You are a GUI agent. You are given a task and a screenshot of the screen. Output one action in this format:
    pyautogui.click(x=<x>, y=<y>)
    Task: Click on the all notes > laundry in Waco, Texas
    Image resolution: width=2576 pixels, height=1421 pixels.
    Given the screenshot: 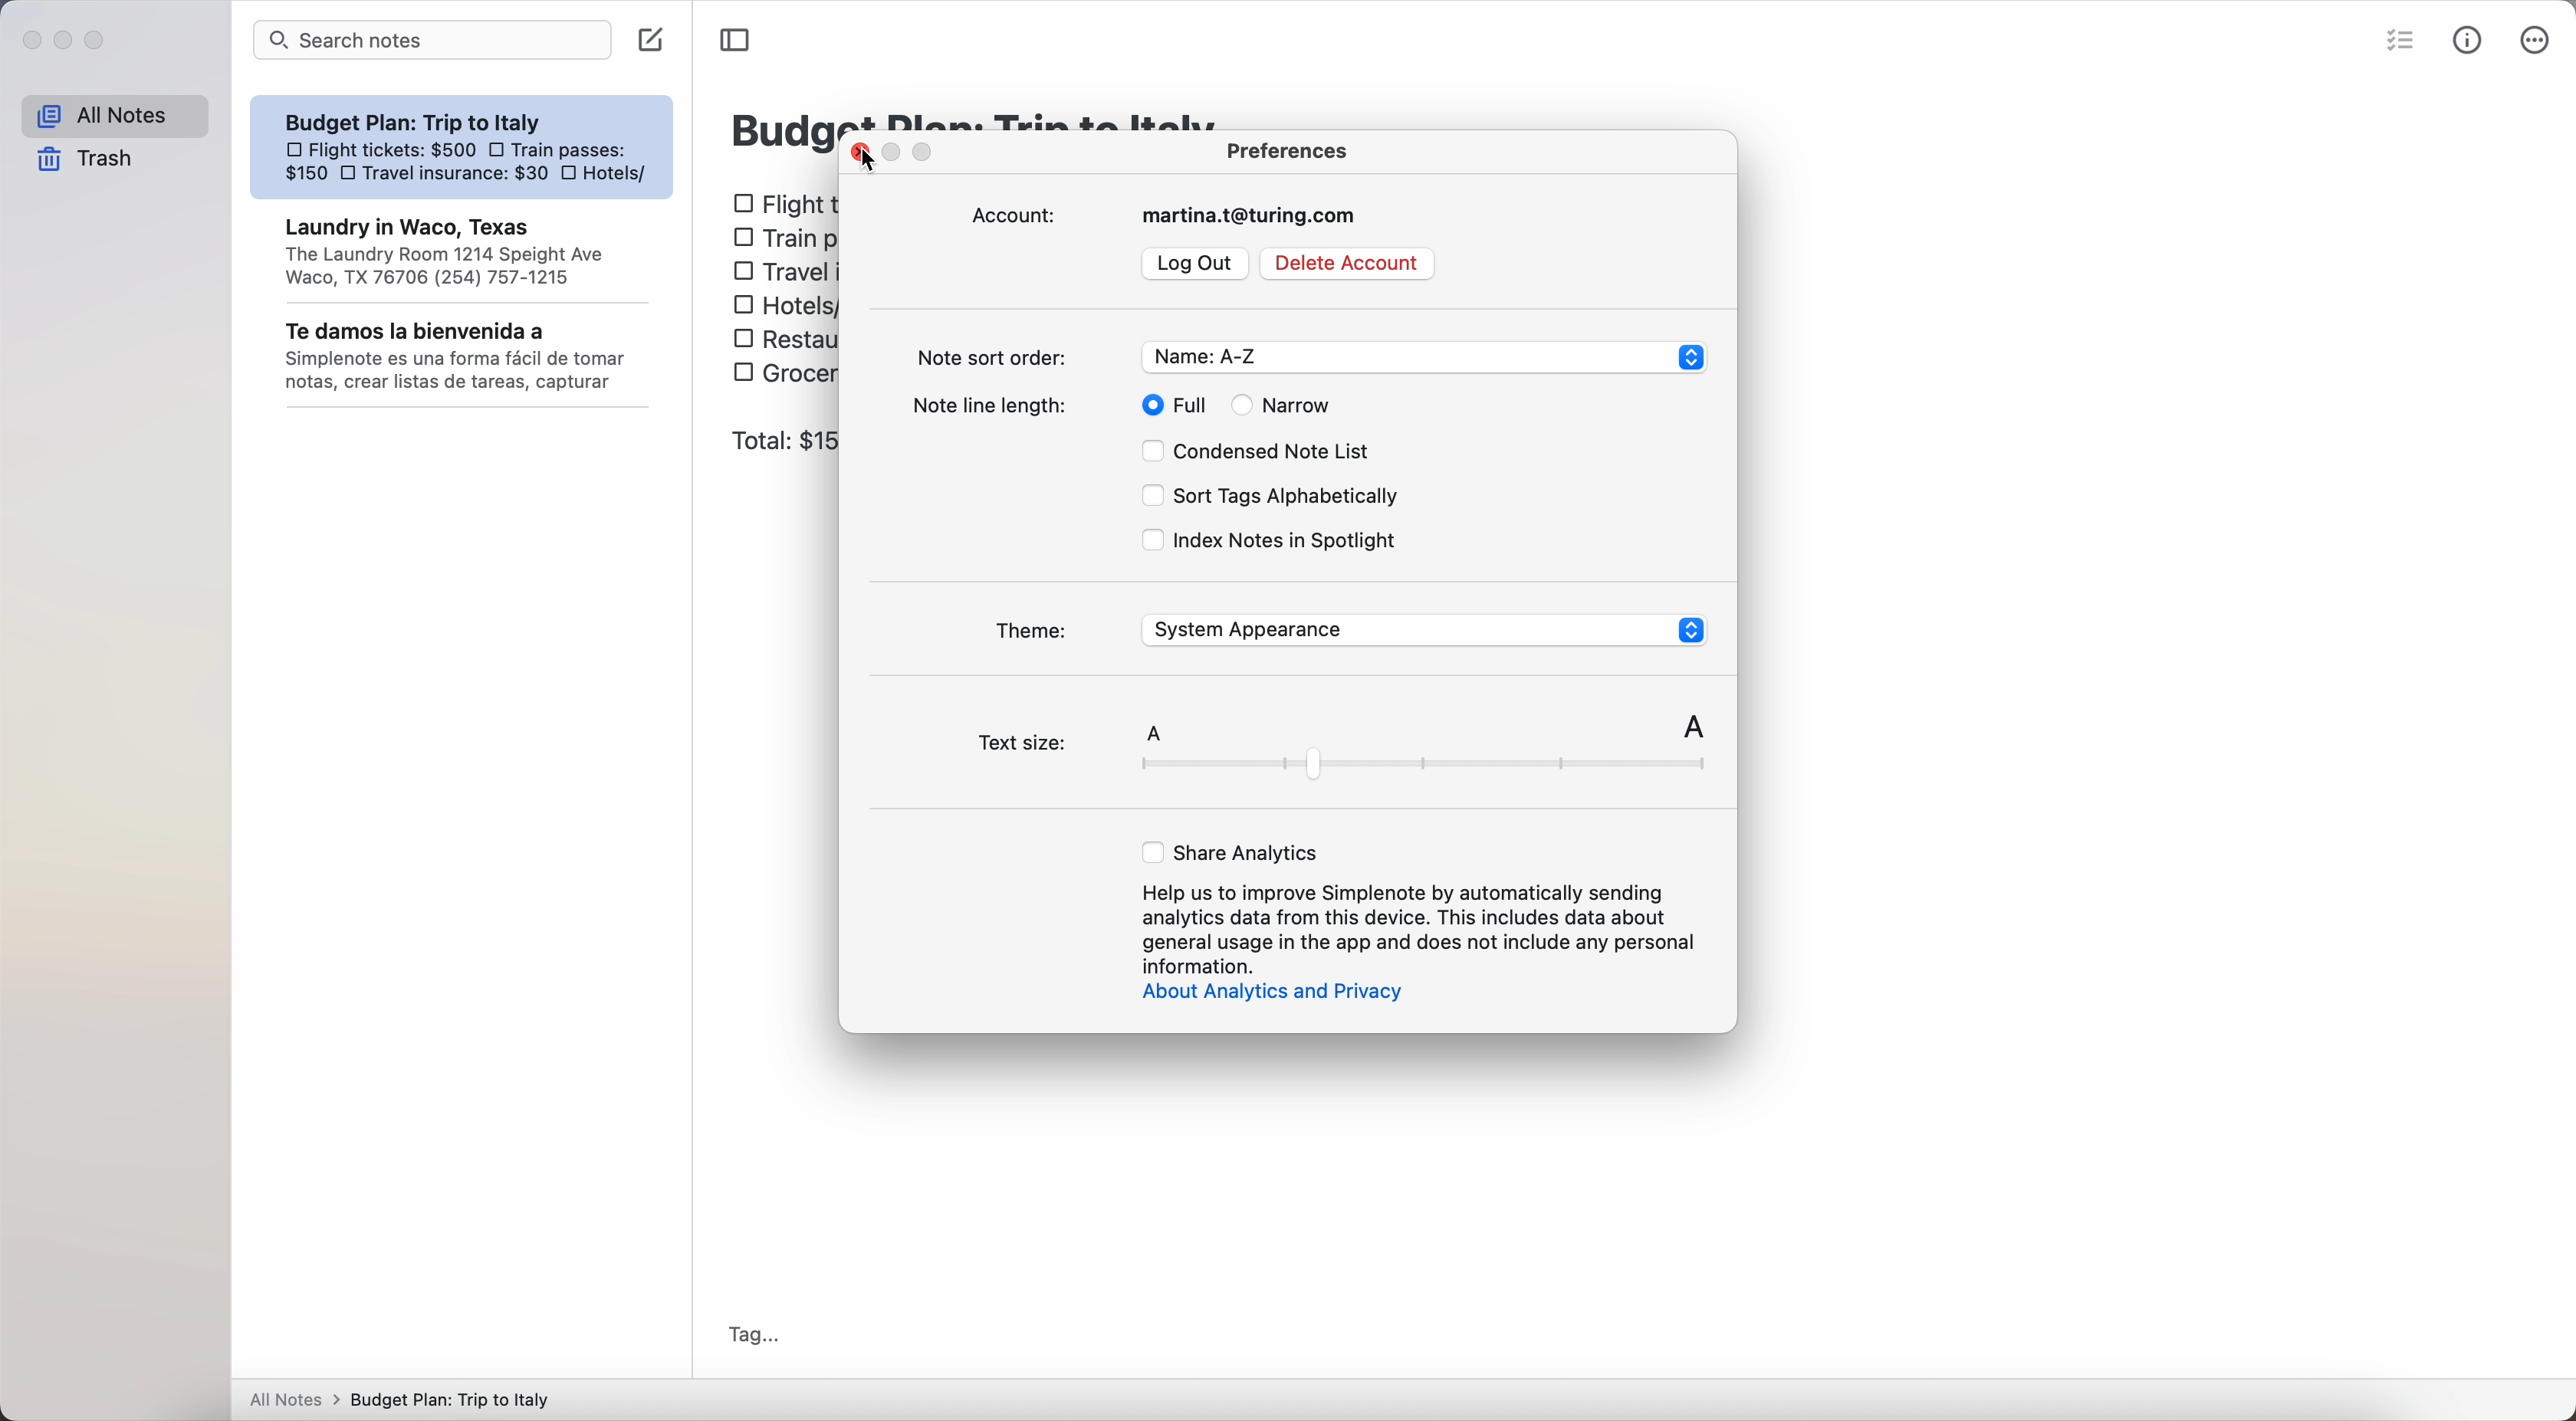 What is the action you would take?
    pyautogui.click(x=406, y=1396)
    